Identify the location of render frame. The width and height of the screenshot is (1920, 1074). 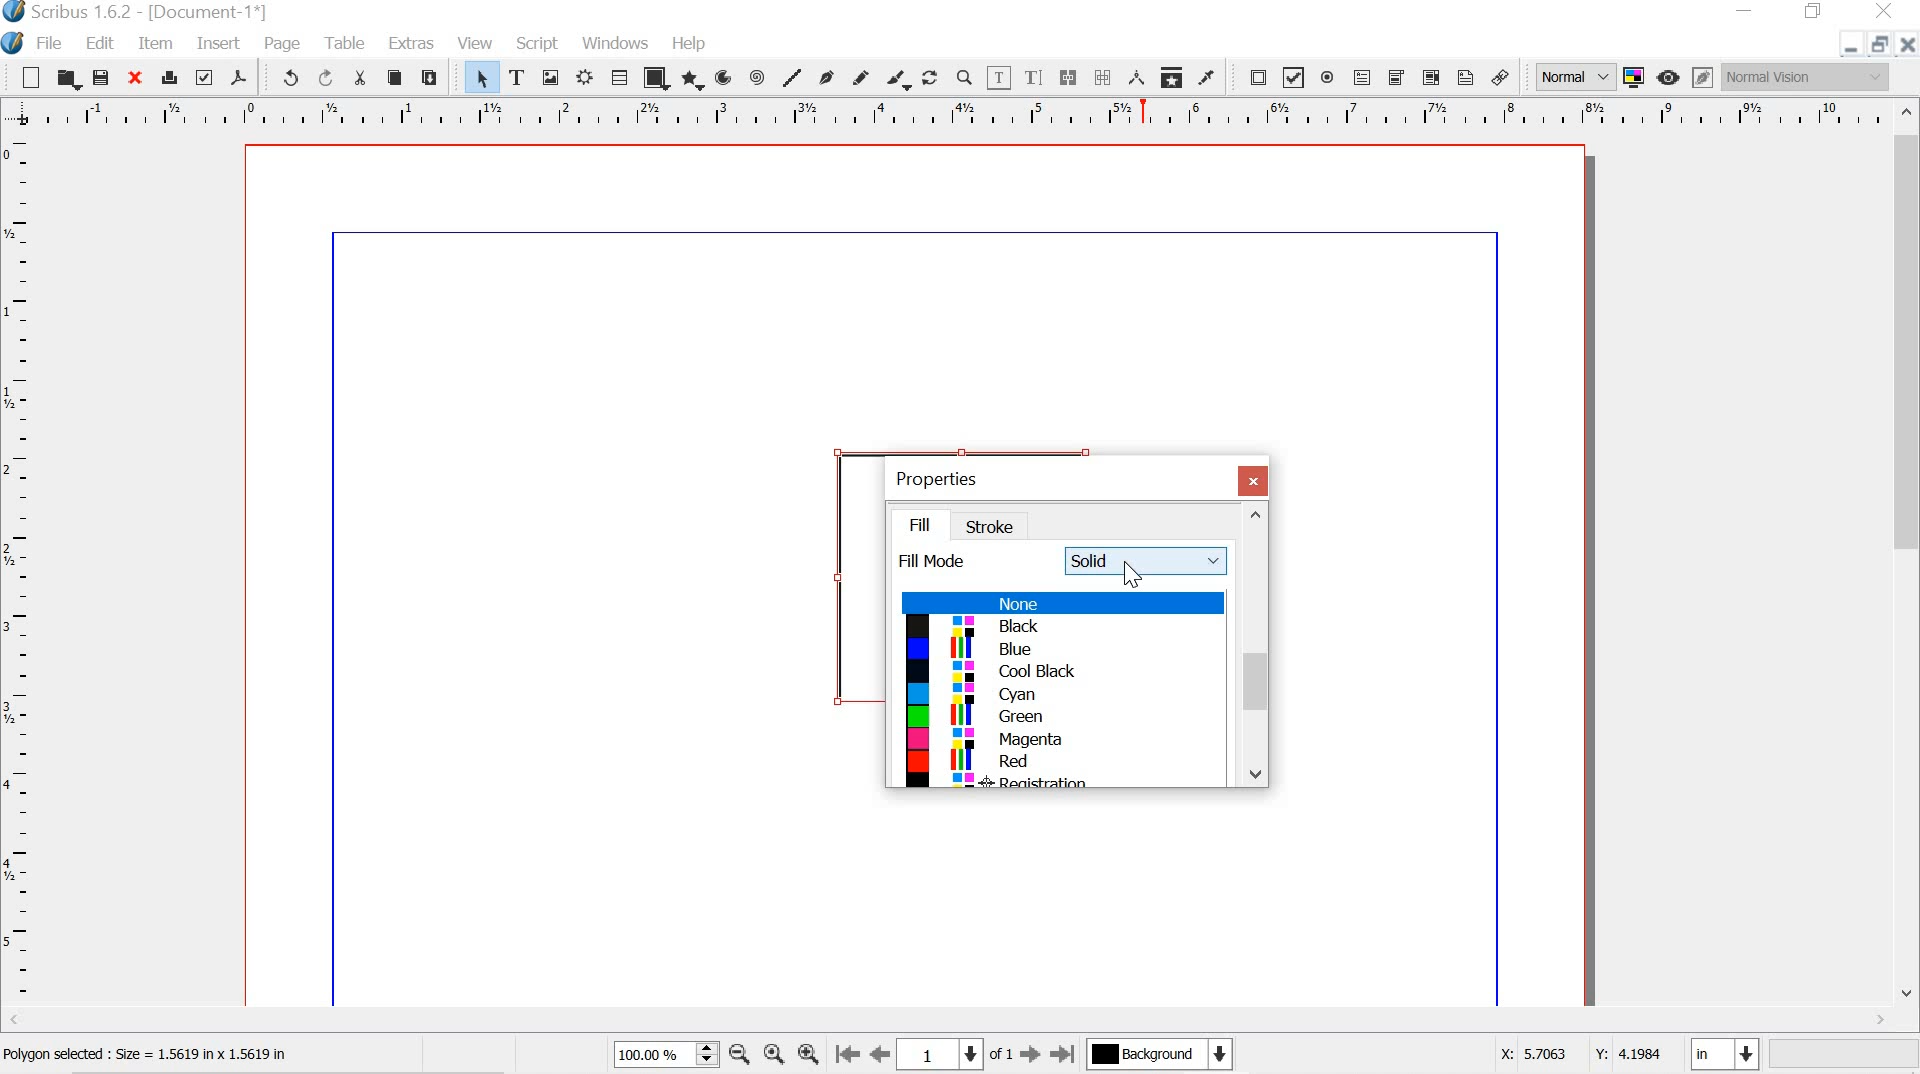
(586, 78).